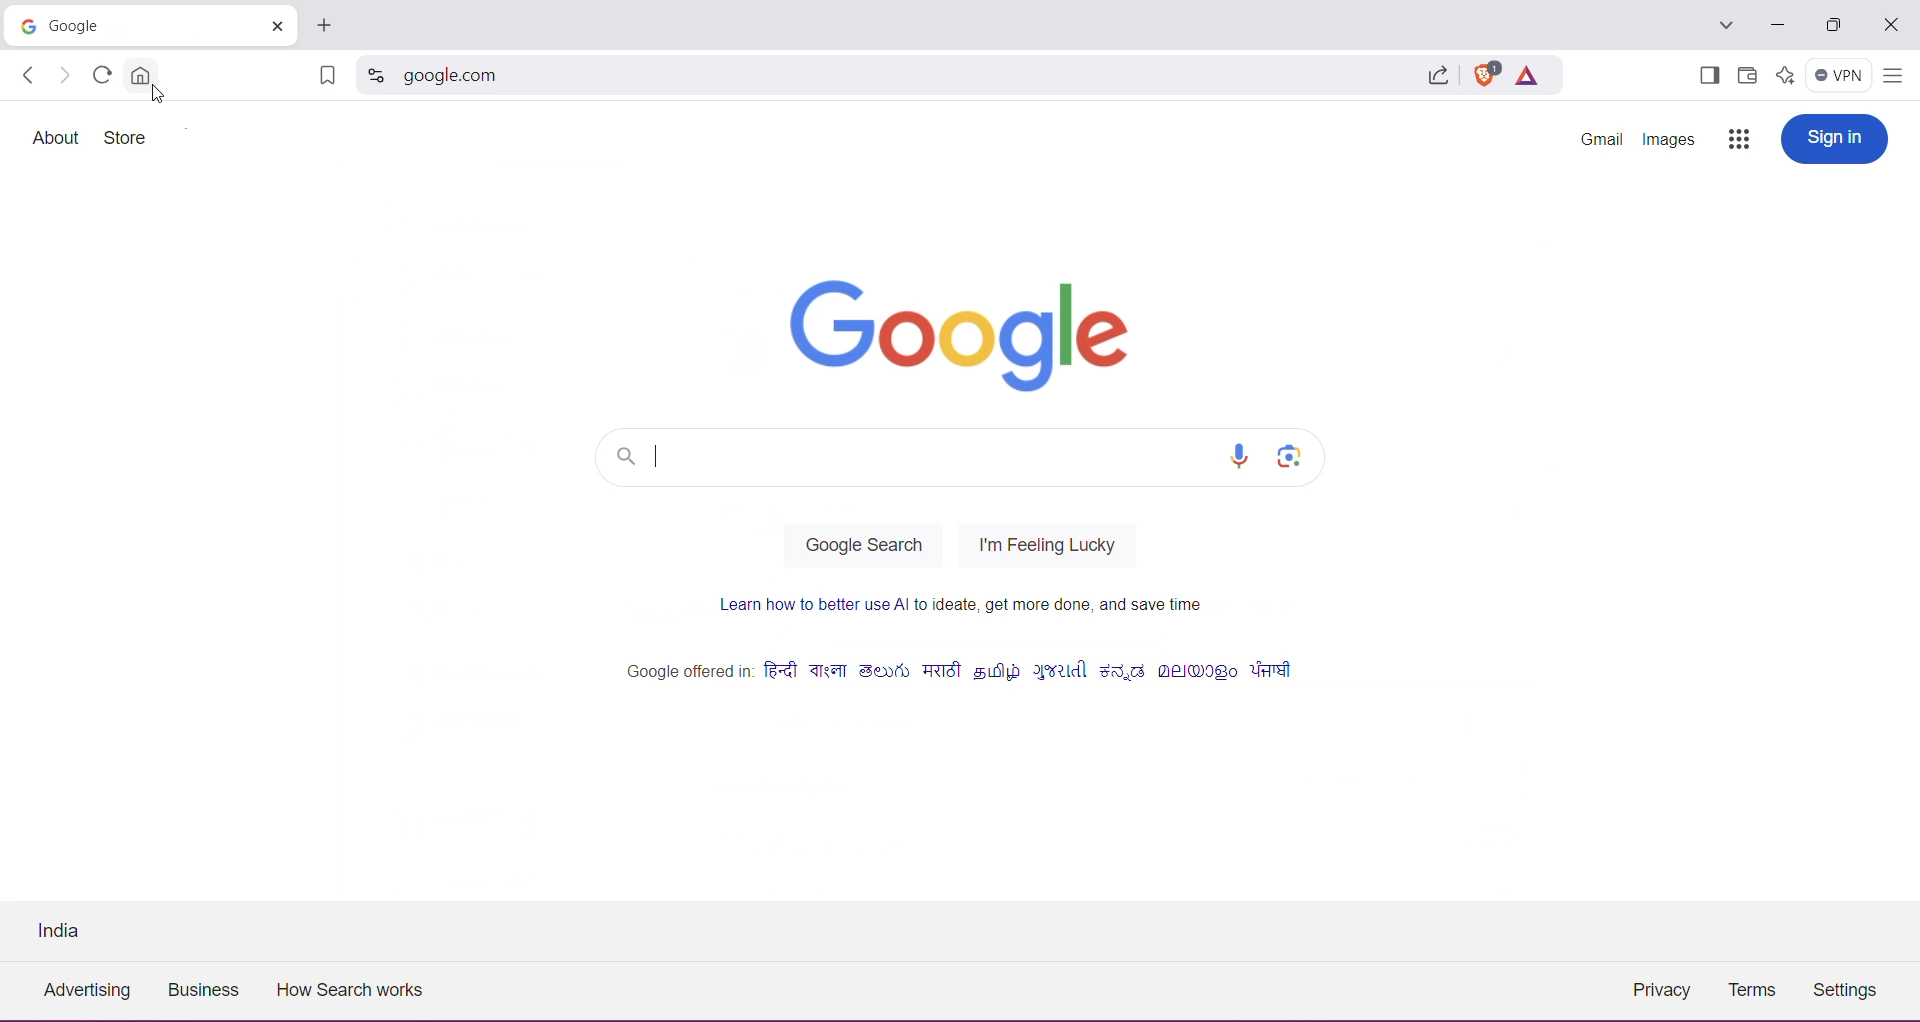  Describe the element at coordinates (1243, 456) in the screenshot. I see `Search by voice` at that location.